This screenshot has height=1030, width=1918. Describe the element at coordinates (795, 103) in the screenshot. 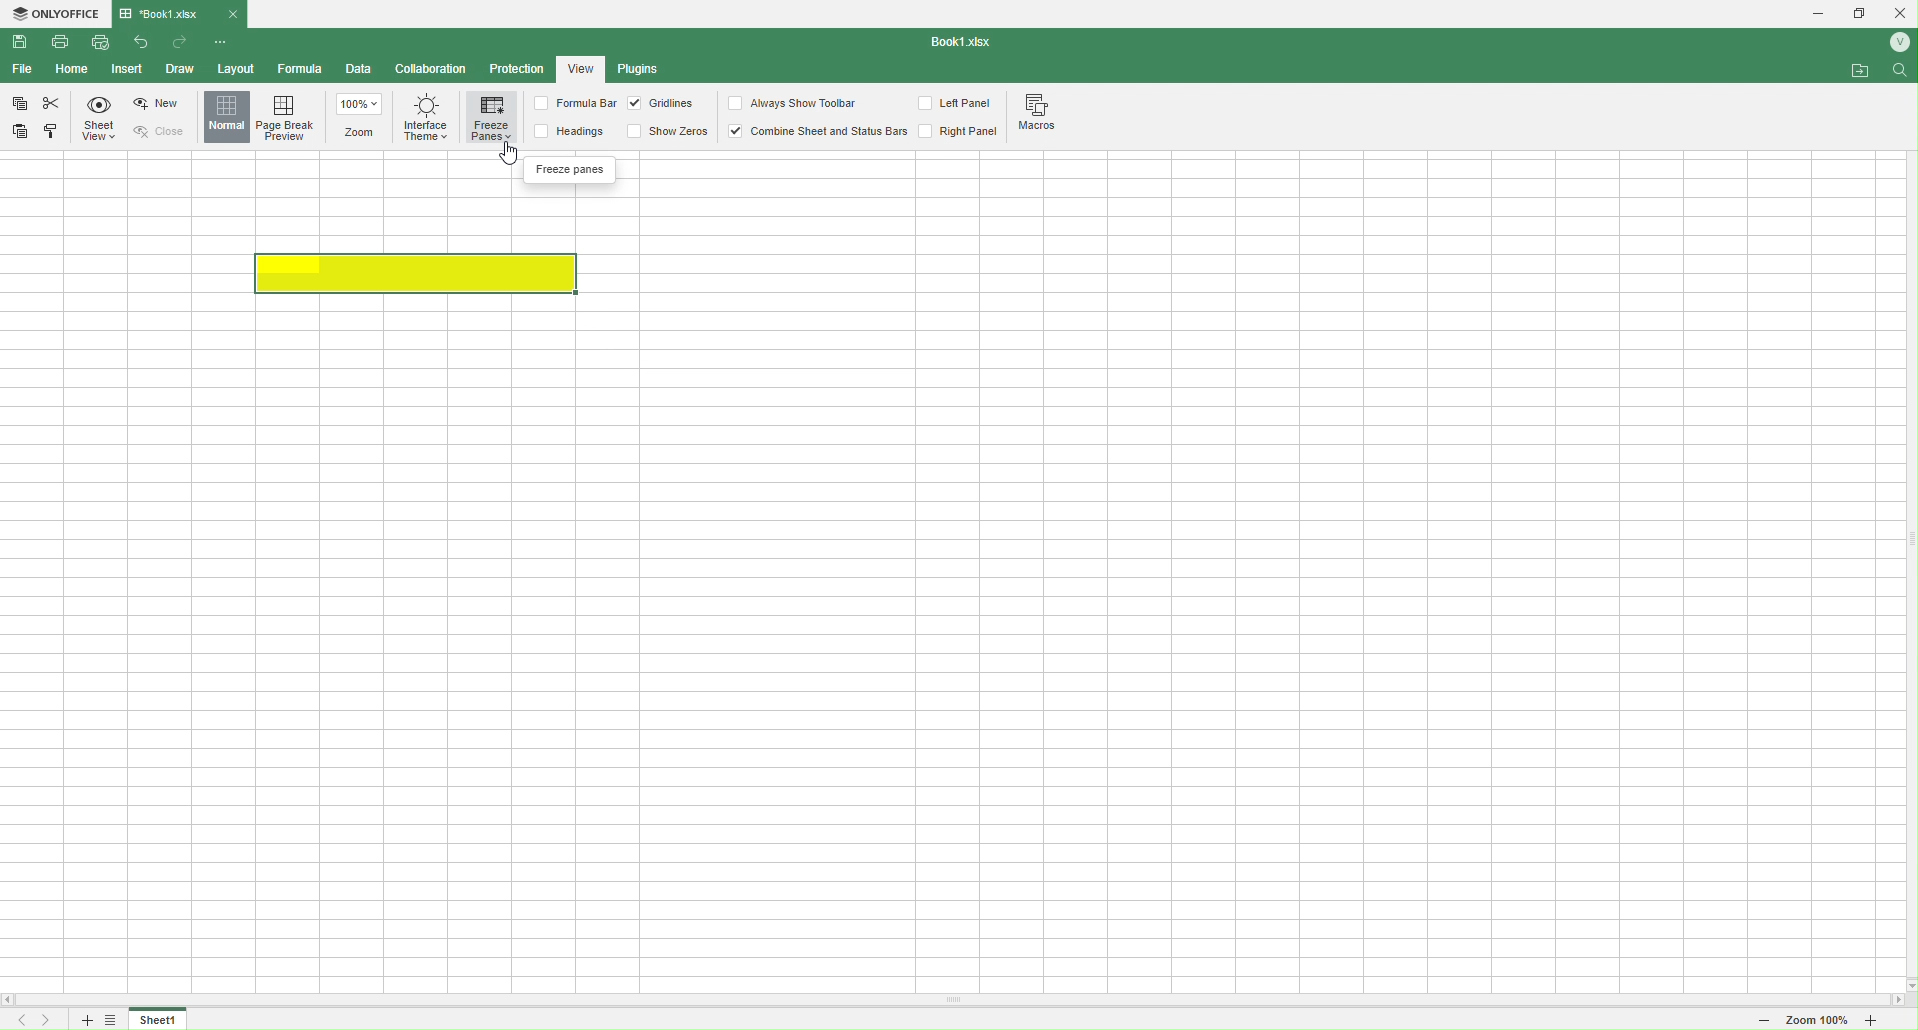

I see `Always show toolbar` at that location.